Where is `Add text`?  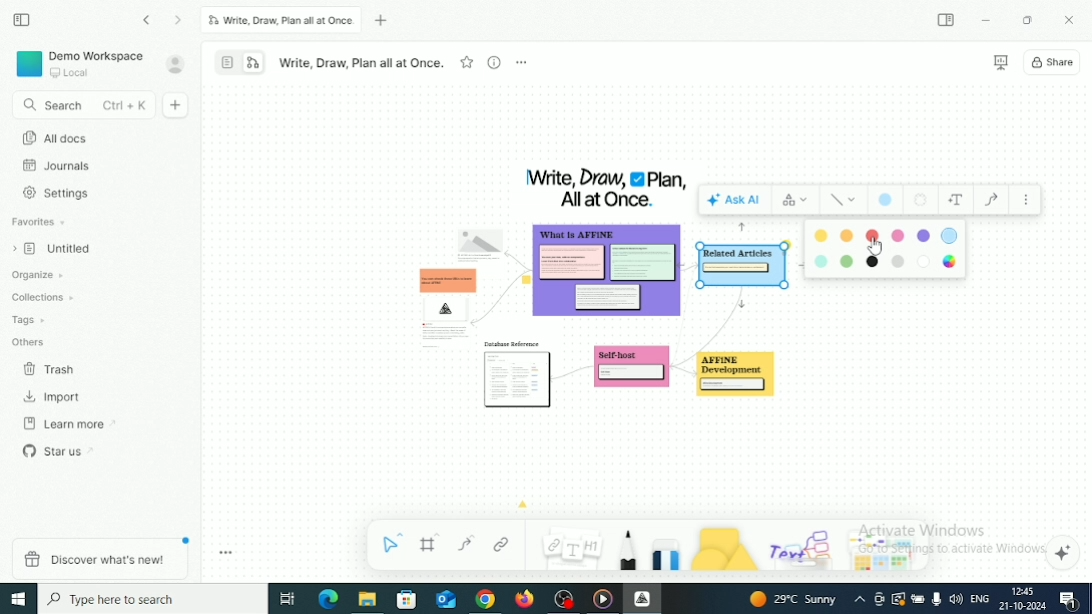
Add text is located at coordinates (956, 200).